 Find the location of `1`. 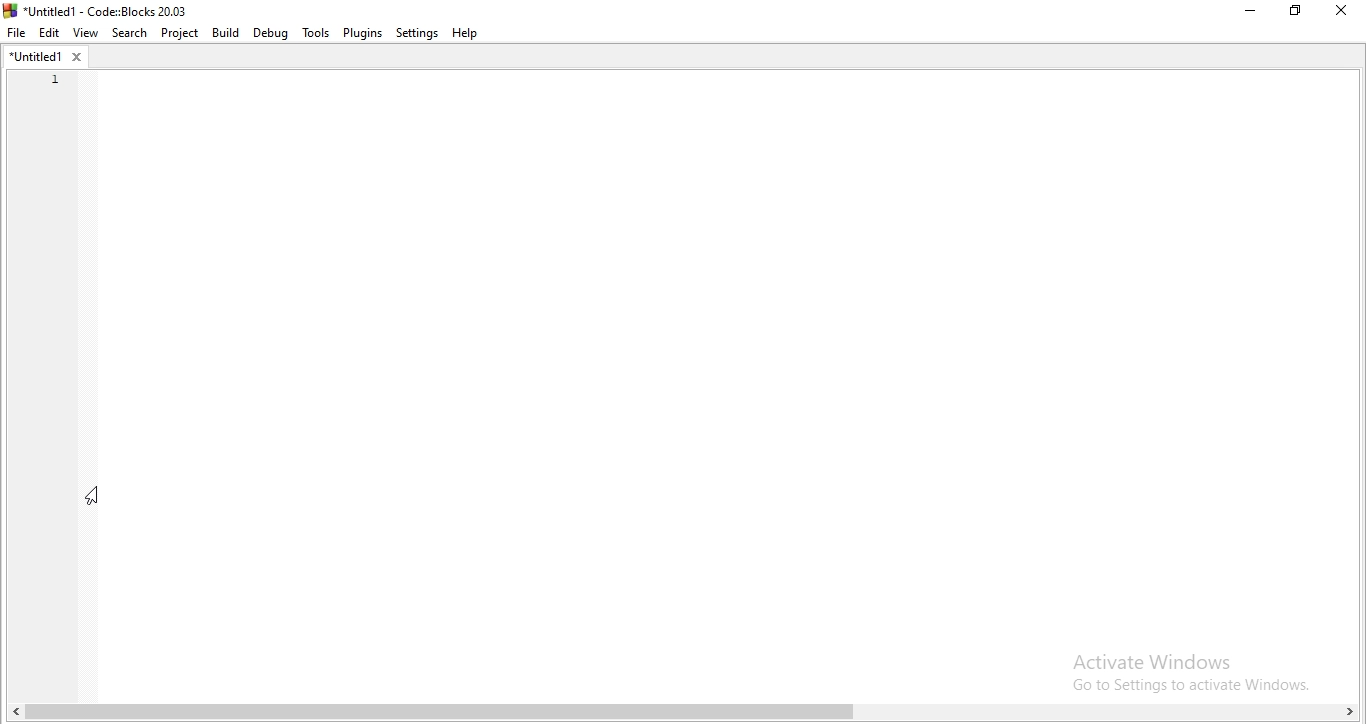

1 is located at coordinates (51, 79).